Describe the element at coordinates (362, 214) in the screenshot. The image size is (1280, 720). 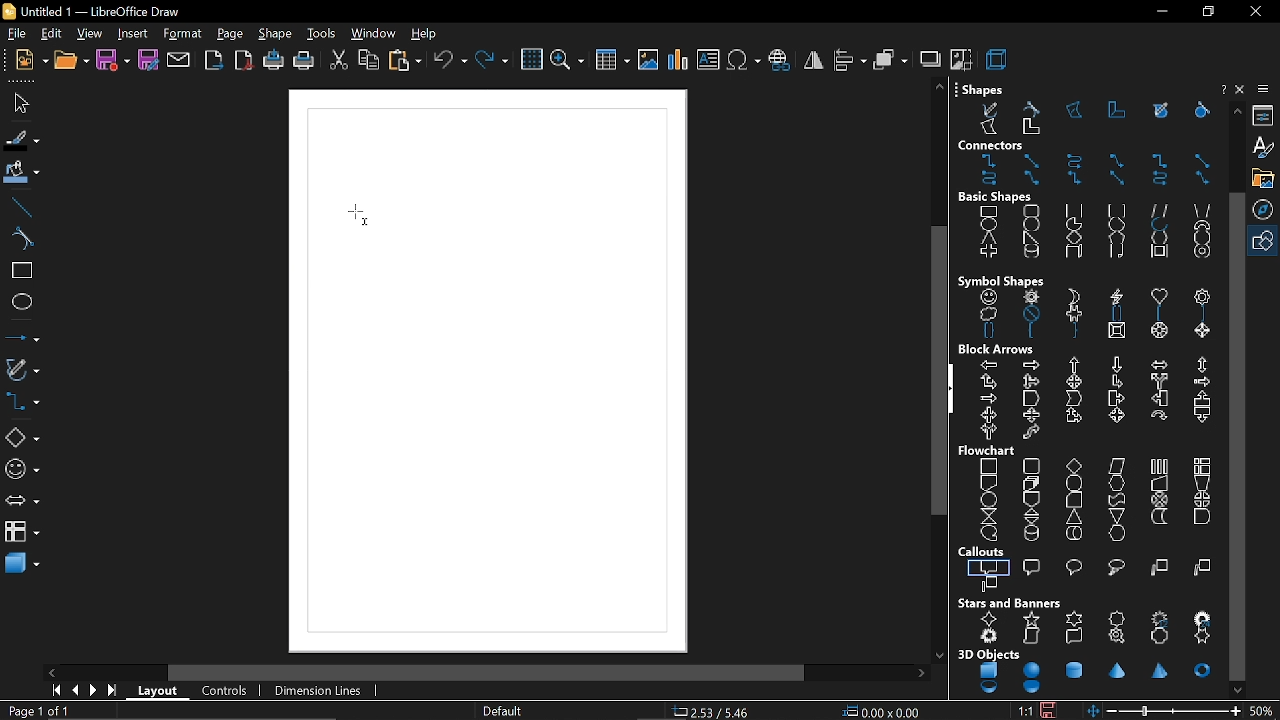
I see `Cursor` at that location.